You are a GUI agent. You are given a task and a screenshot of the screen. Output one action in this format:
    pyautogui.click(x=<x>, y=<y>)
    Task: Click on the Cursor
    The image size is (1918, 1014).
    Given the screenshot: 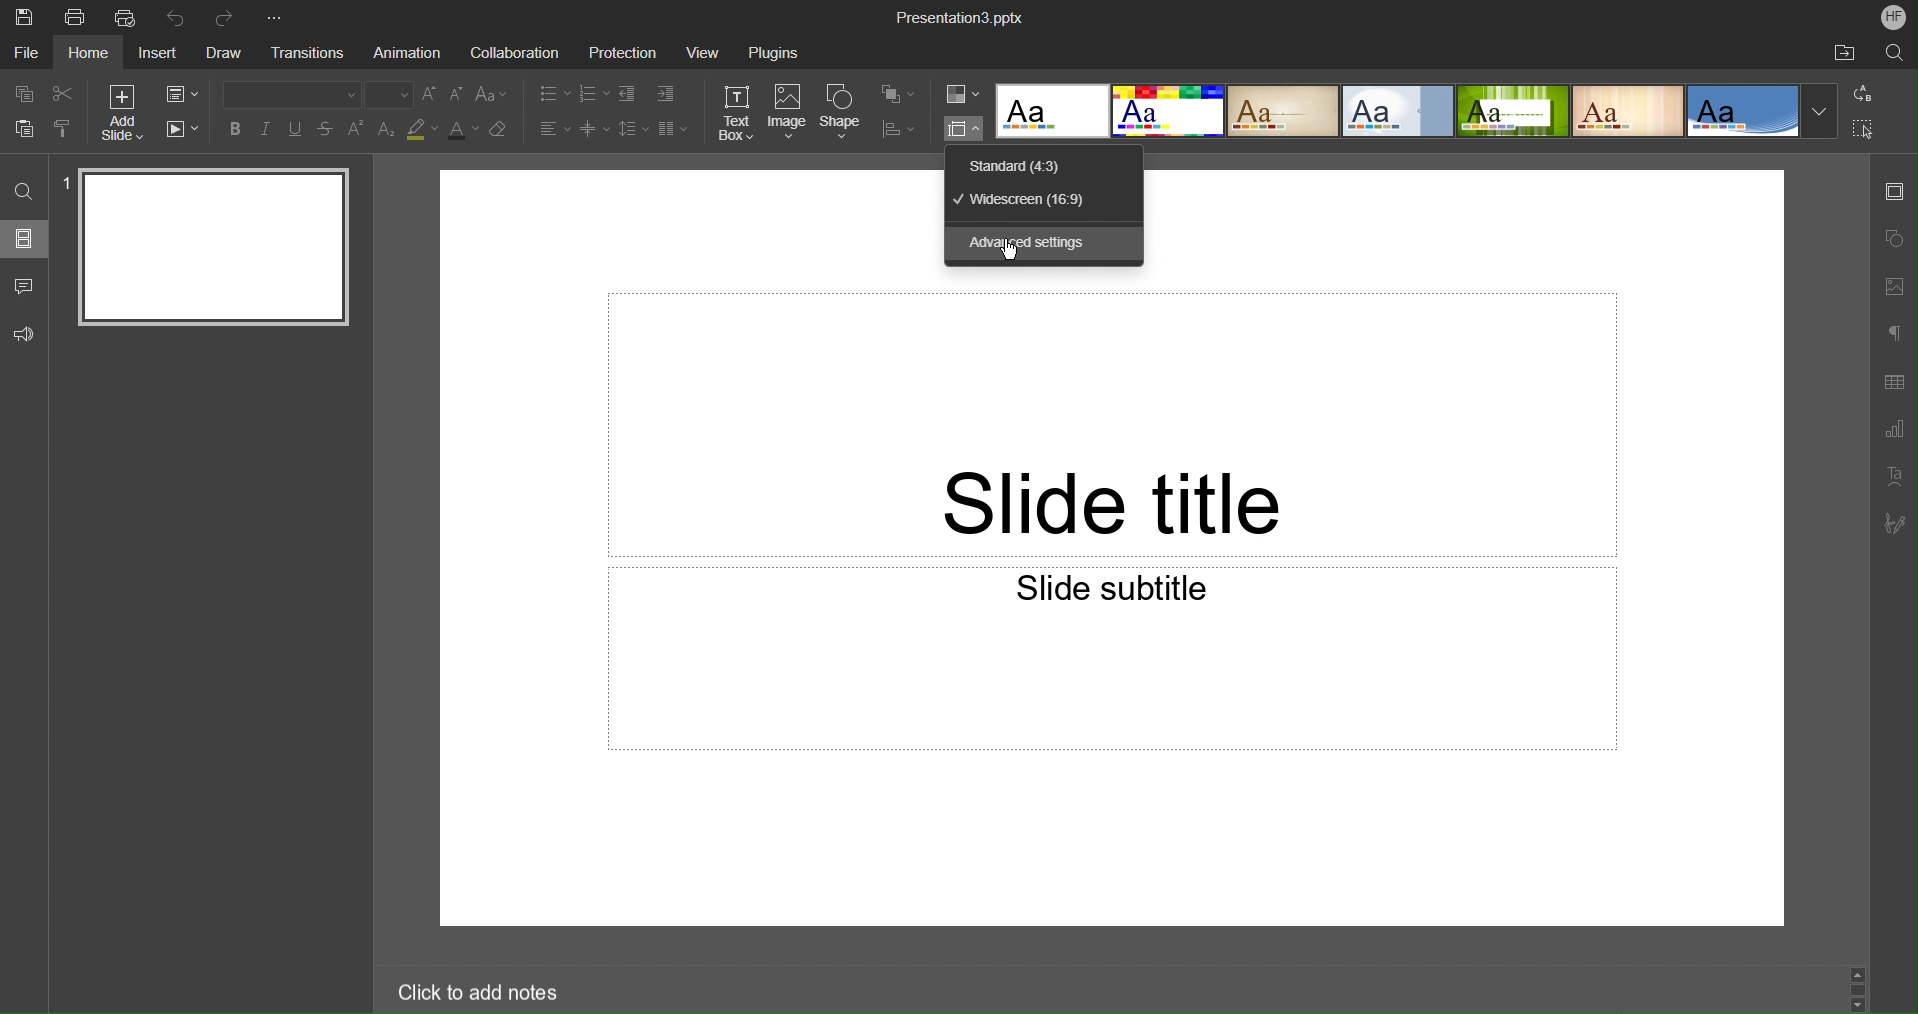 What is the action you would take?
    pyautogui.click(x=1013, y=257)
    